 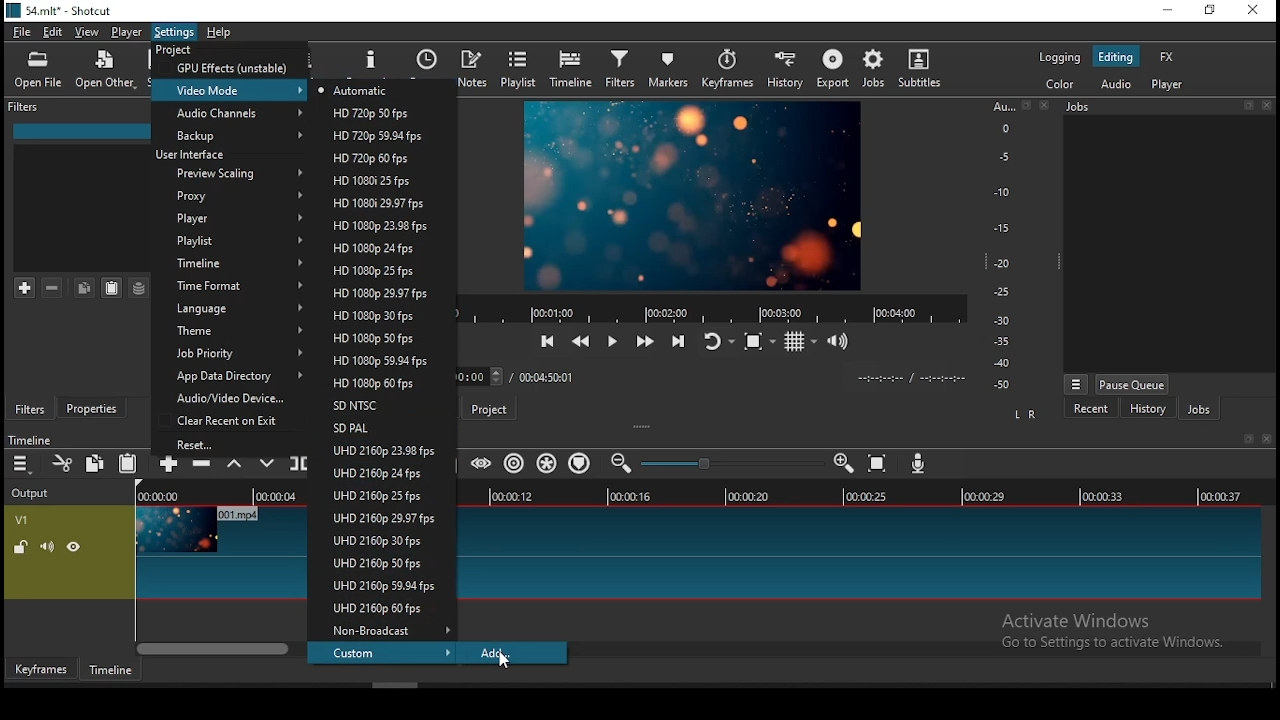 I want to click on editing, so click(x=1116, y=57).